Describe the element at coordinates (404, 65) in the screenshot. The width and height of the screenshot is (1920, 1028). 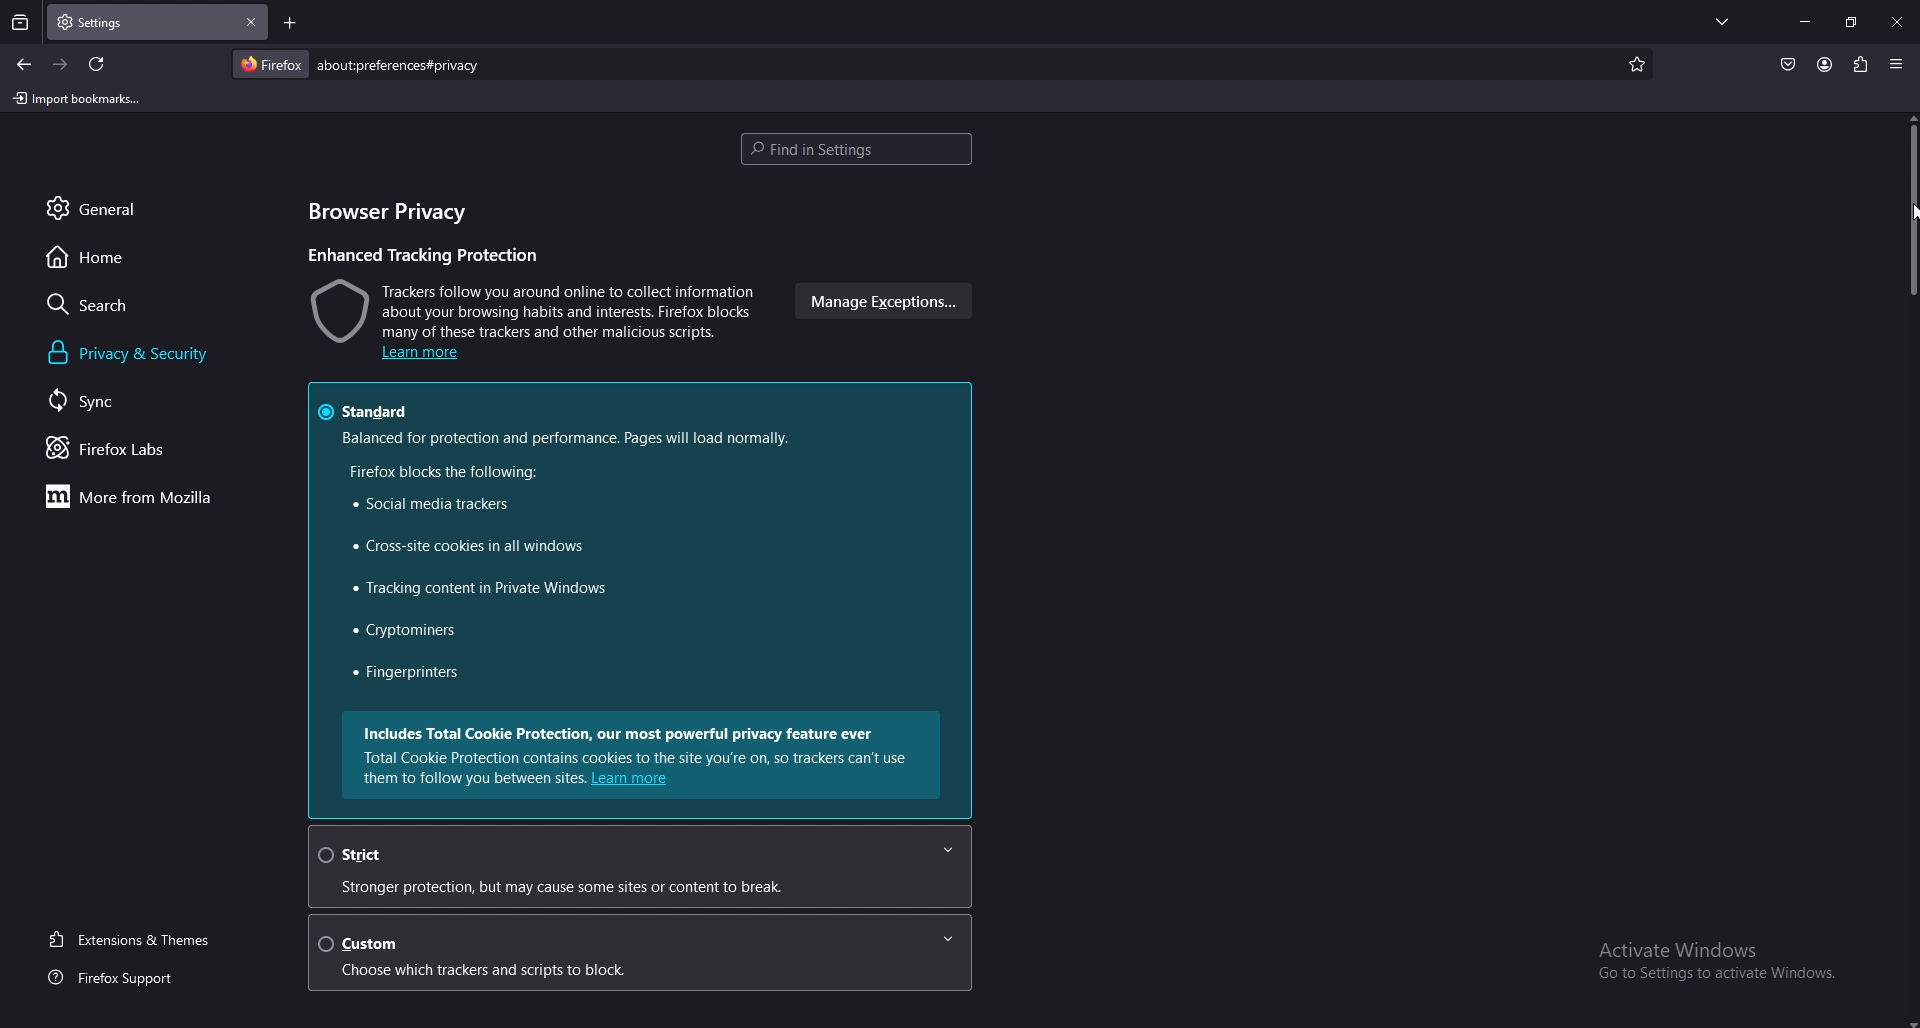
I see `search bar` at that location.